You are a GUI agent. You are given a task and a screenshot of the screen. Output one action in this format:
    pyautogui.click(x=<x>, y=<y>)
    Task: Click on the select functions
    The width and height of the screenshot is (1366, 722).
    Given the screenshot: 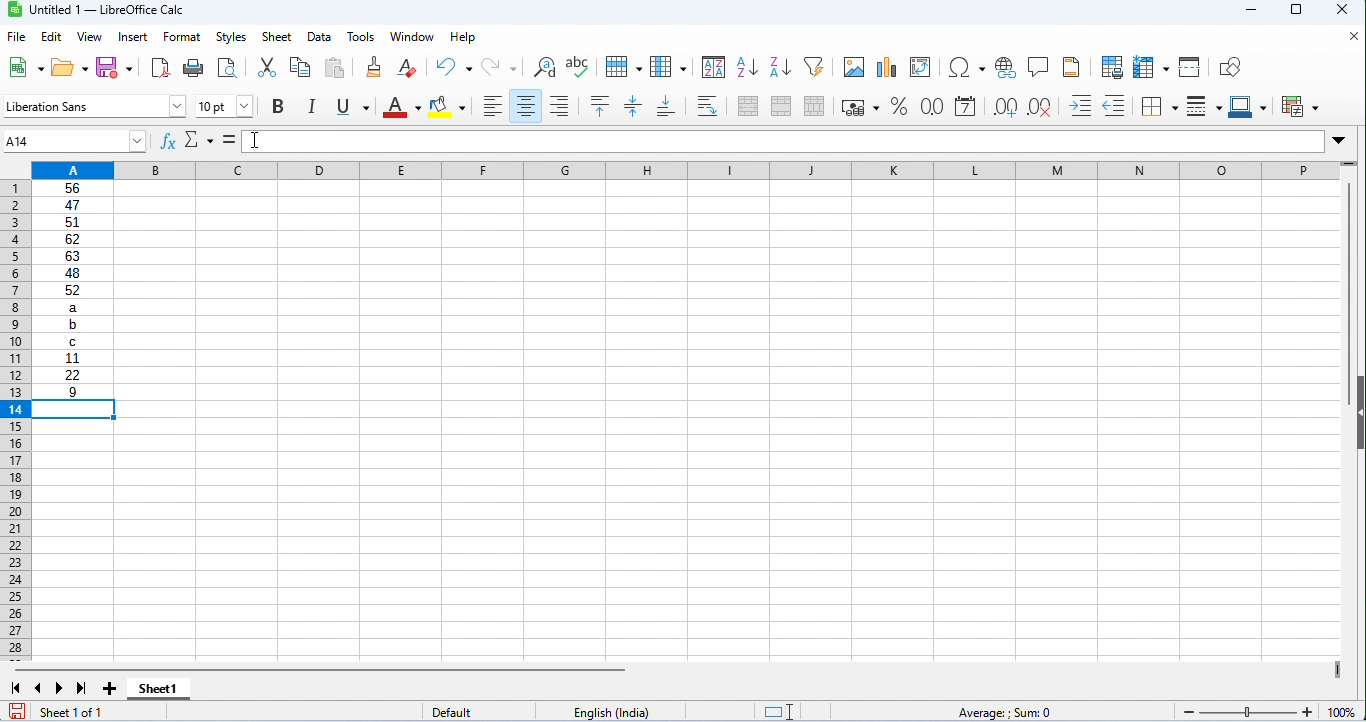 What is the action you would take?
    pyautogui.click(x=200, y=141)
    